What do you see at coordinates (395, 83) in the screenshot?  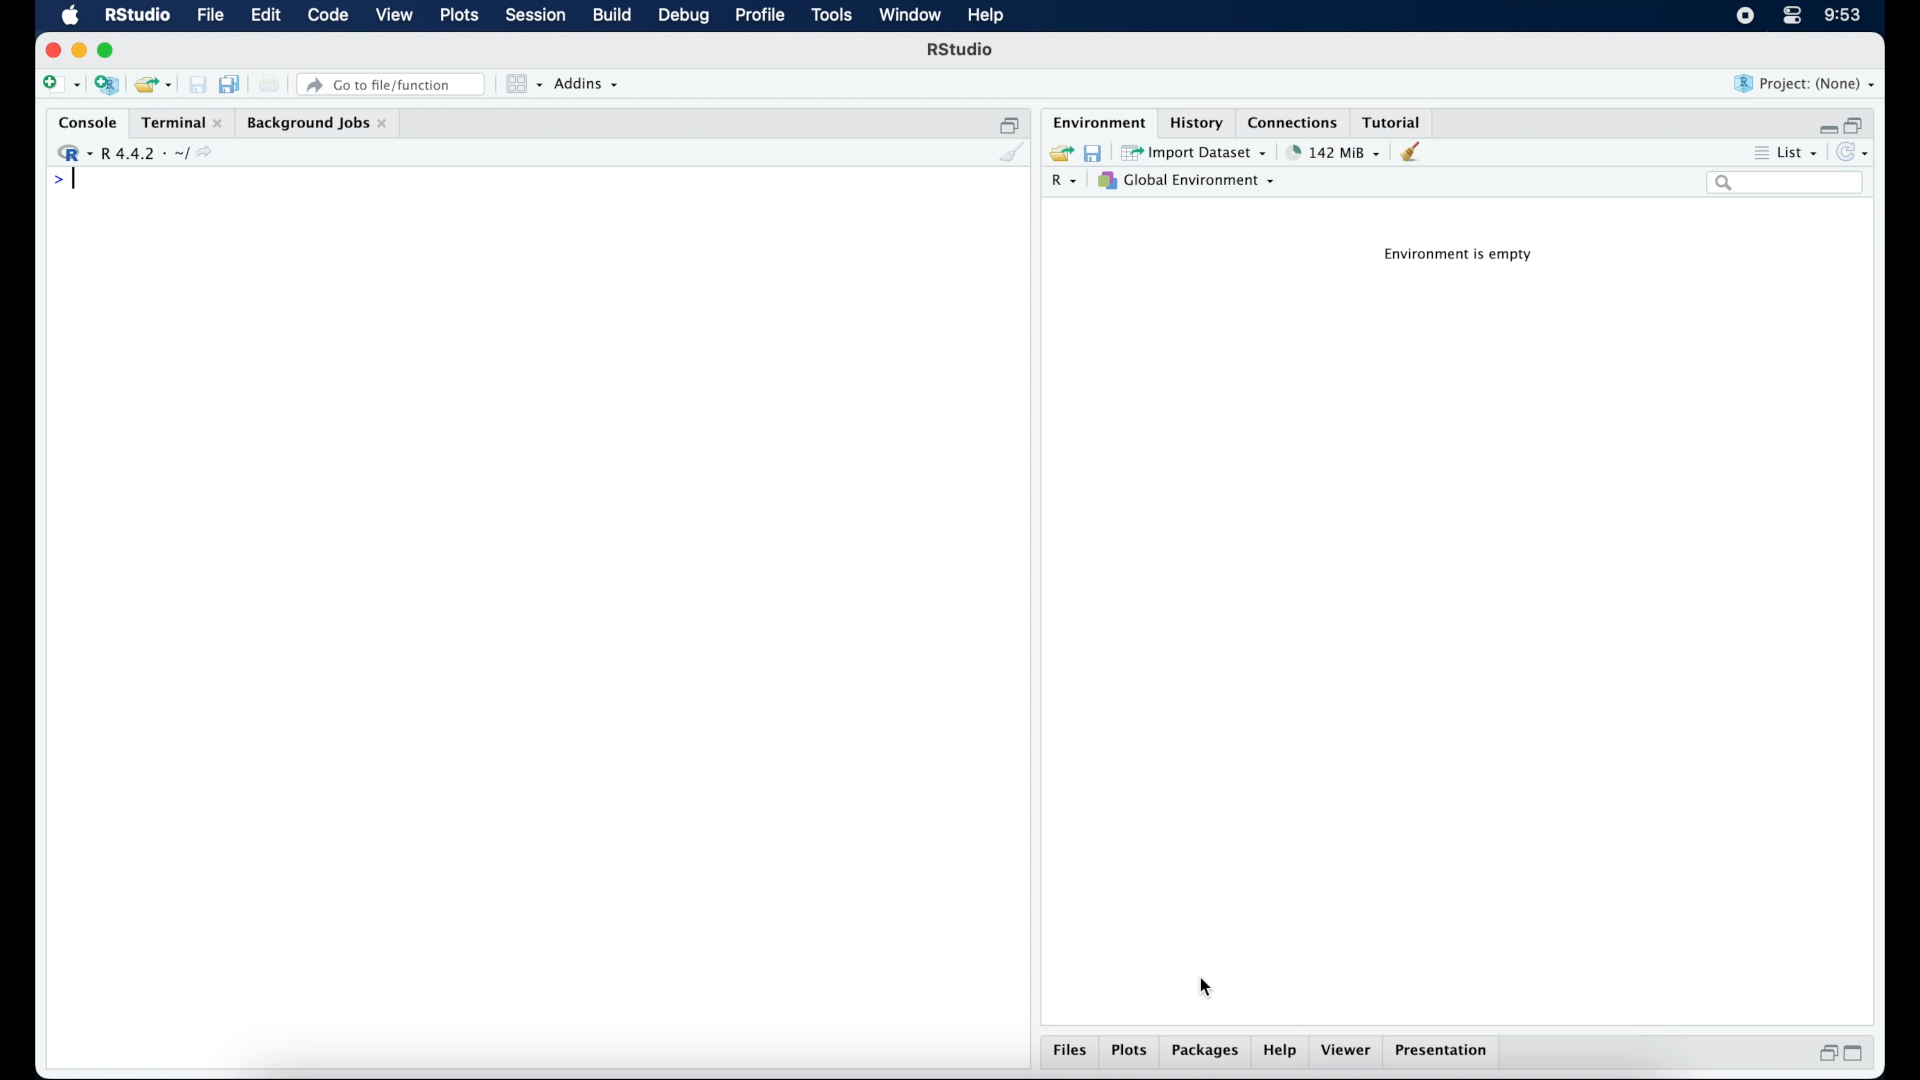 I see `Go to file/ function` at bounding box center [395, 83].